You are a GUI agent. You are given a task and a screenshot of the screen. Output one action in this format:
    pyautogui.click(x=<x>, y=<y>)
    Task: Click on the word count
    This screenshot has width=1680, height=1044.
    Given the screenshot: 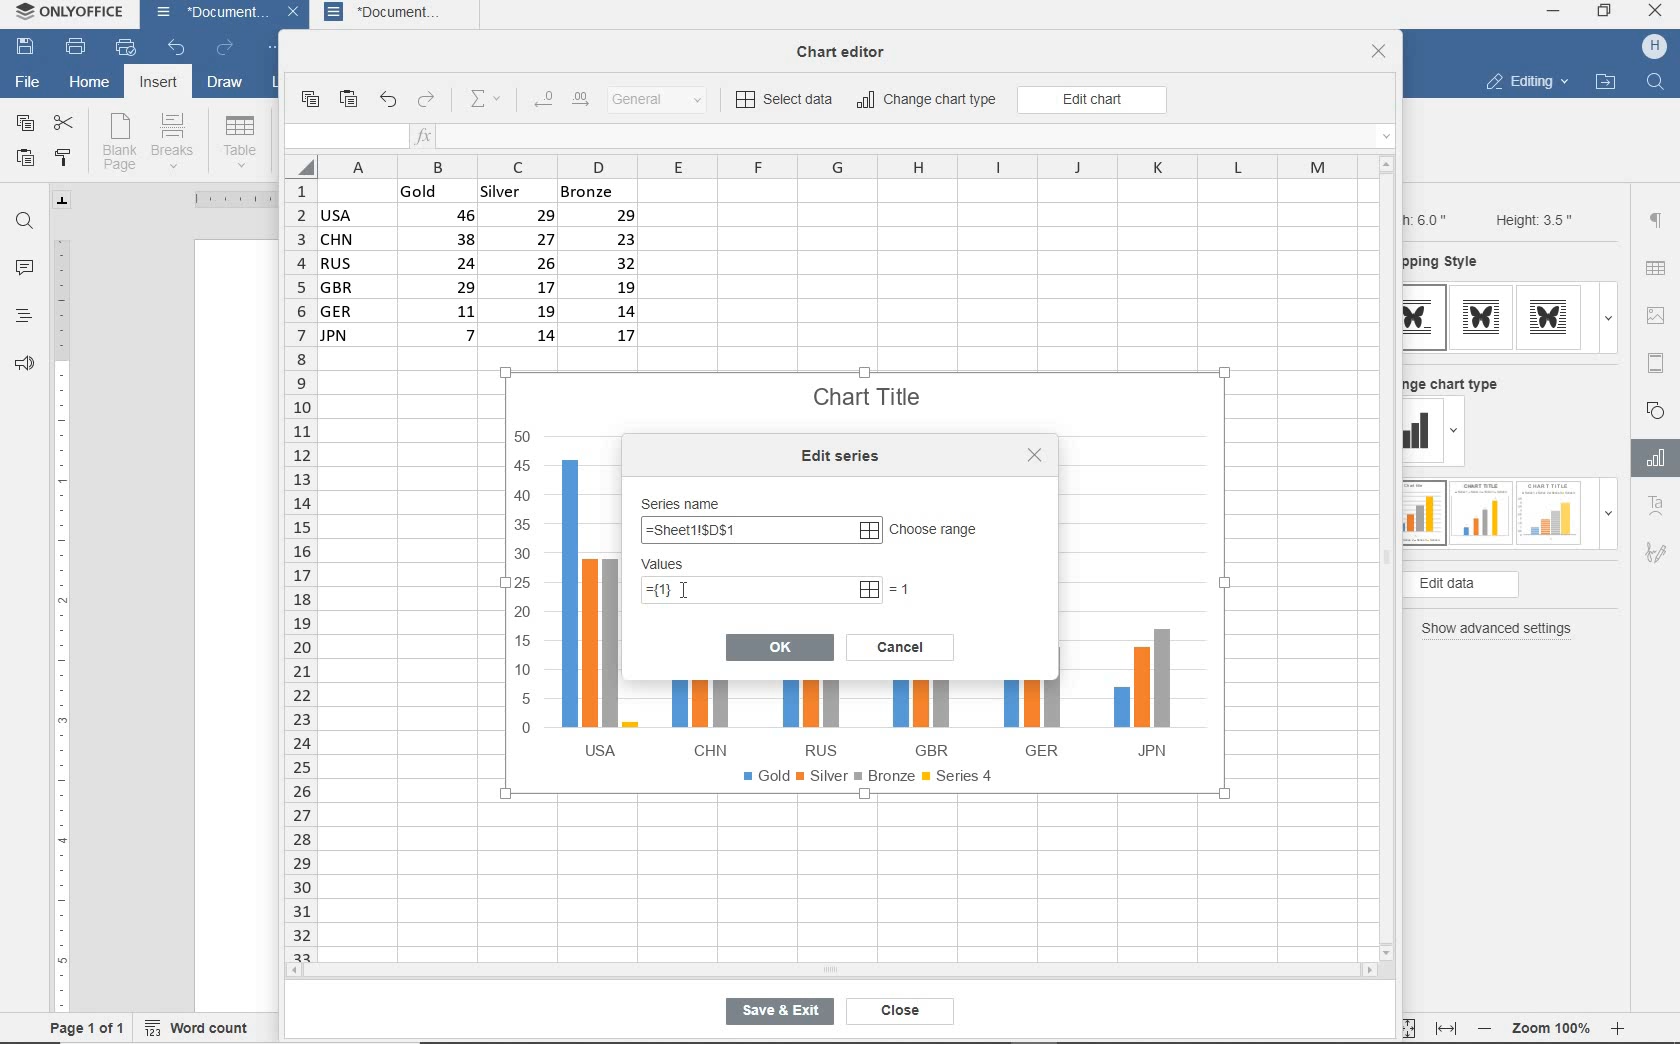 What is the action you would take?
    pyautogui.click(x=203, y=1025)
    